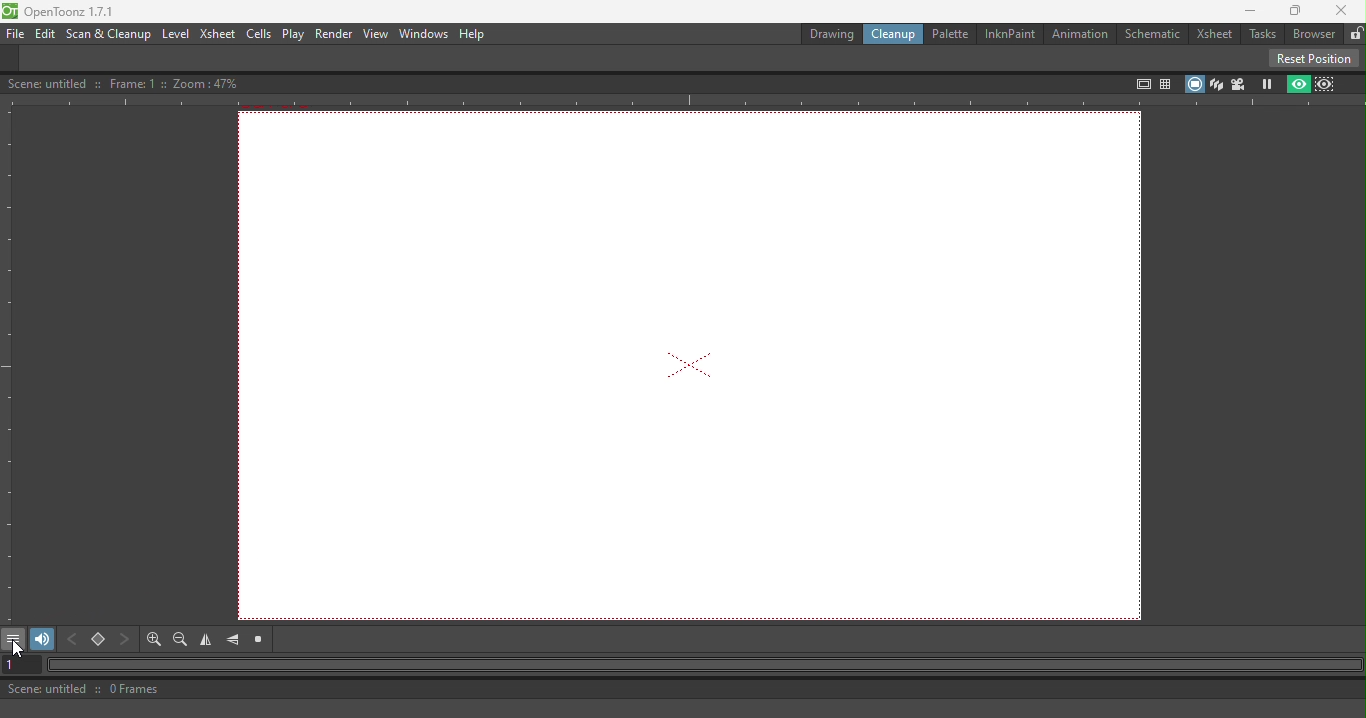  What do you see at coordinates (1310, 34) in the screenshot?
I see `Browser` at bounding box center [1310, 34].